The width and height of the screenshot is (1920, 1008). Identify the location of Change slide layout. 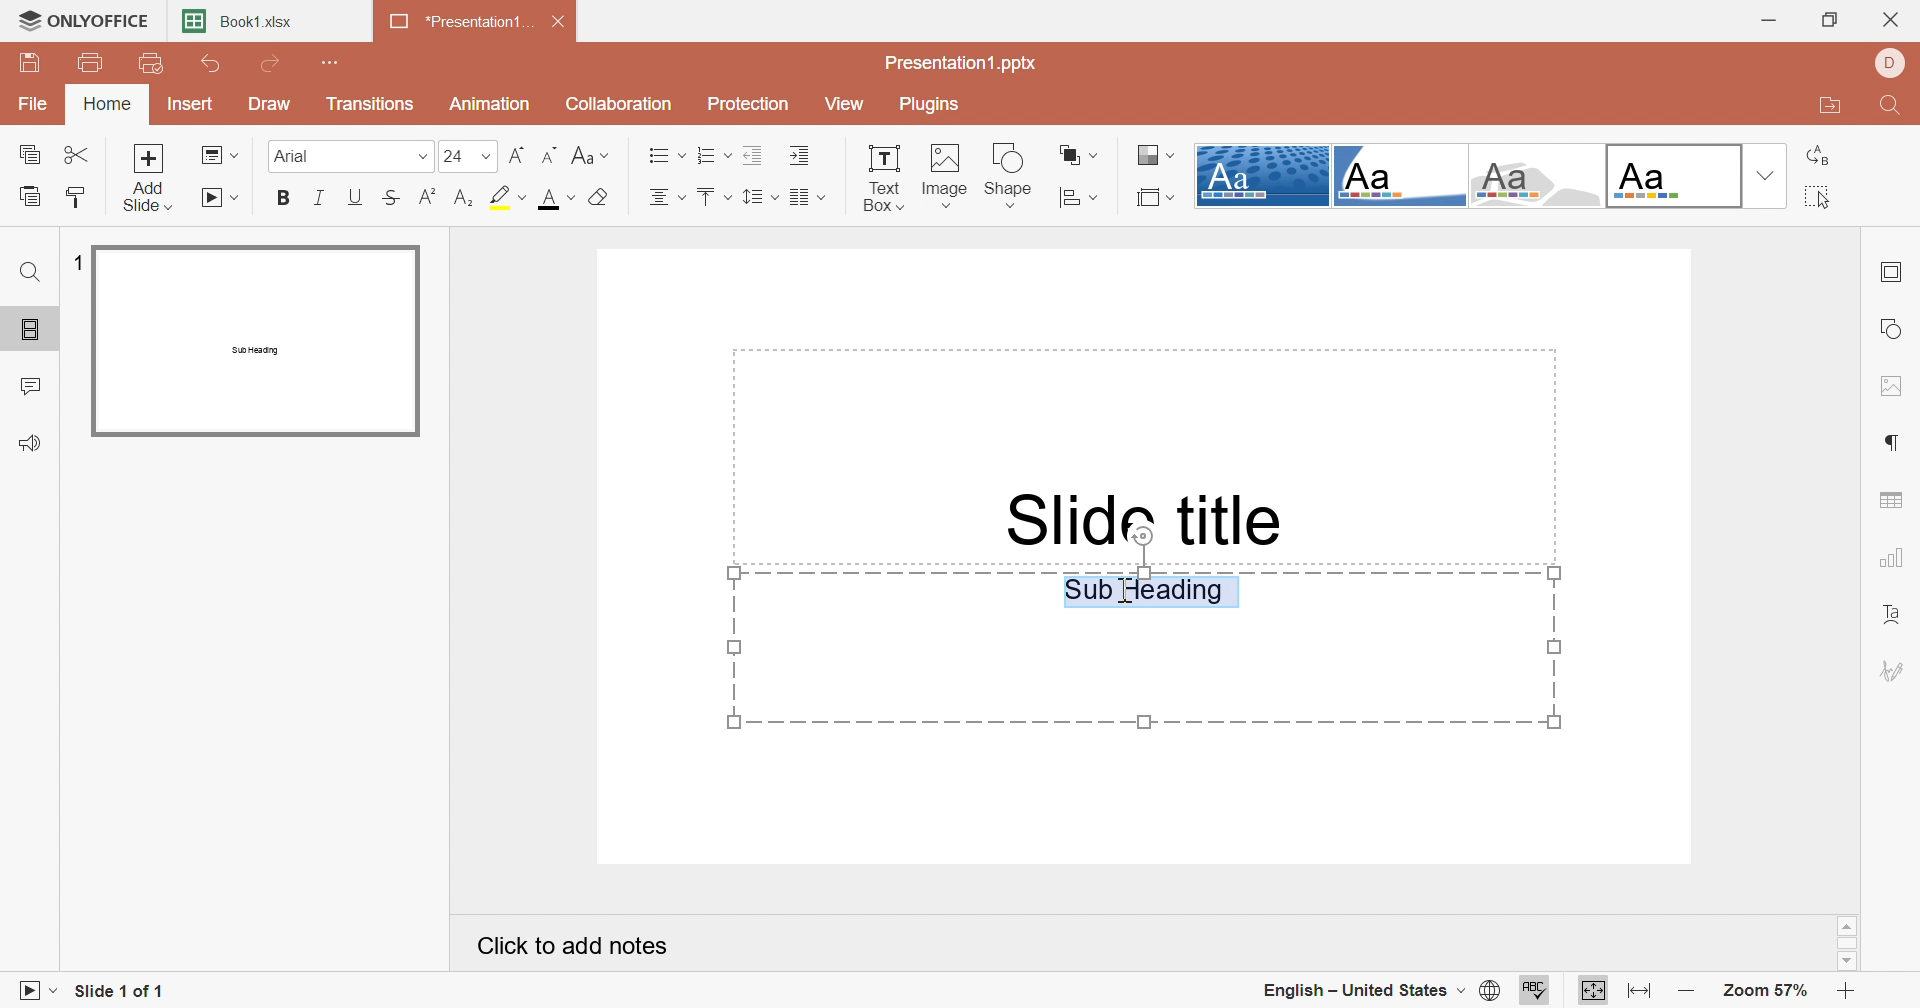
(217, 157).